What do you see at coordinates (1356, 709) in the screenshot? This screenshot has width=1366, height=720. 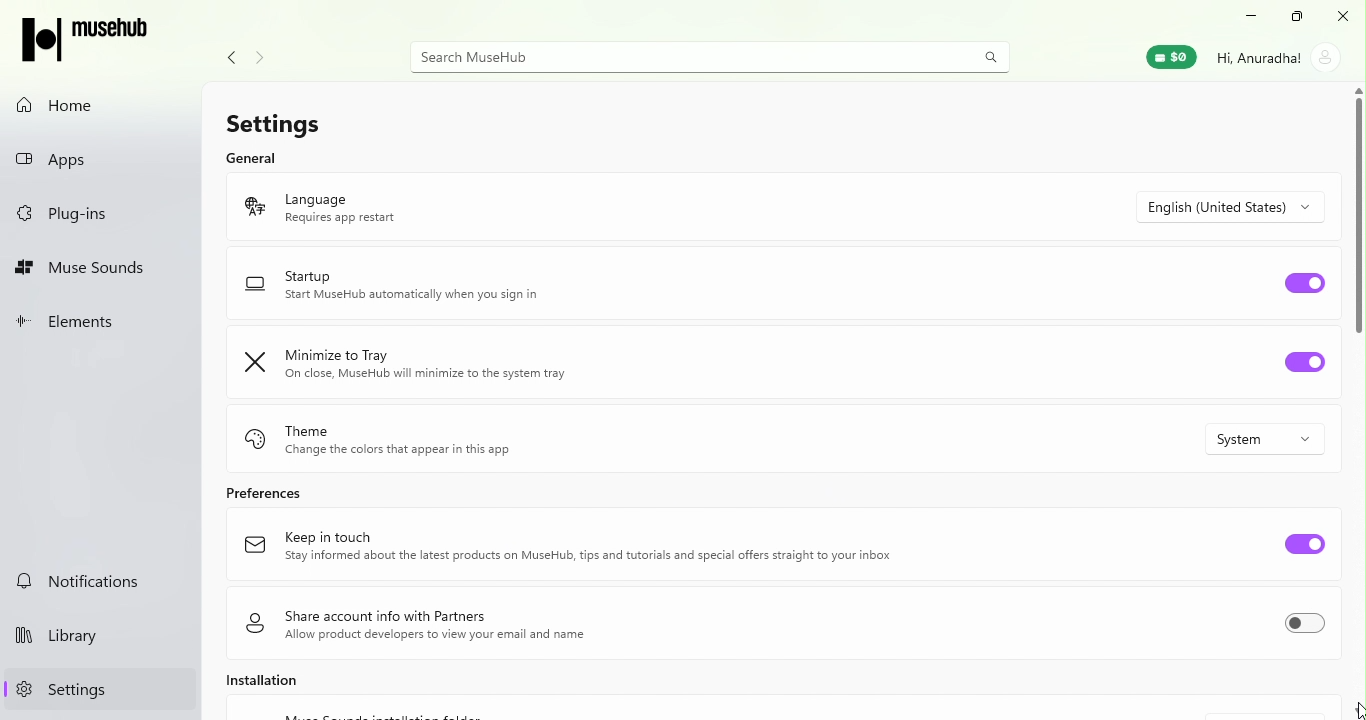 I see `cursor` at bounding box center [1356, 709].